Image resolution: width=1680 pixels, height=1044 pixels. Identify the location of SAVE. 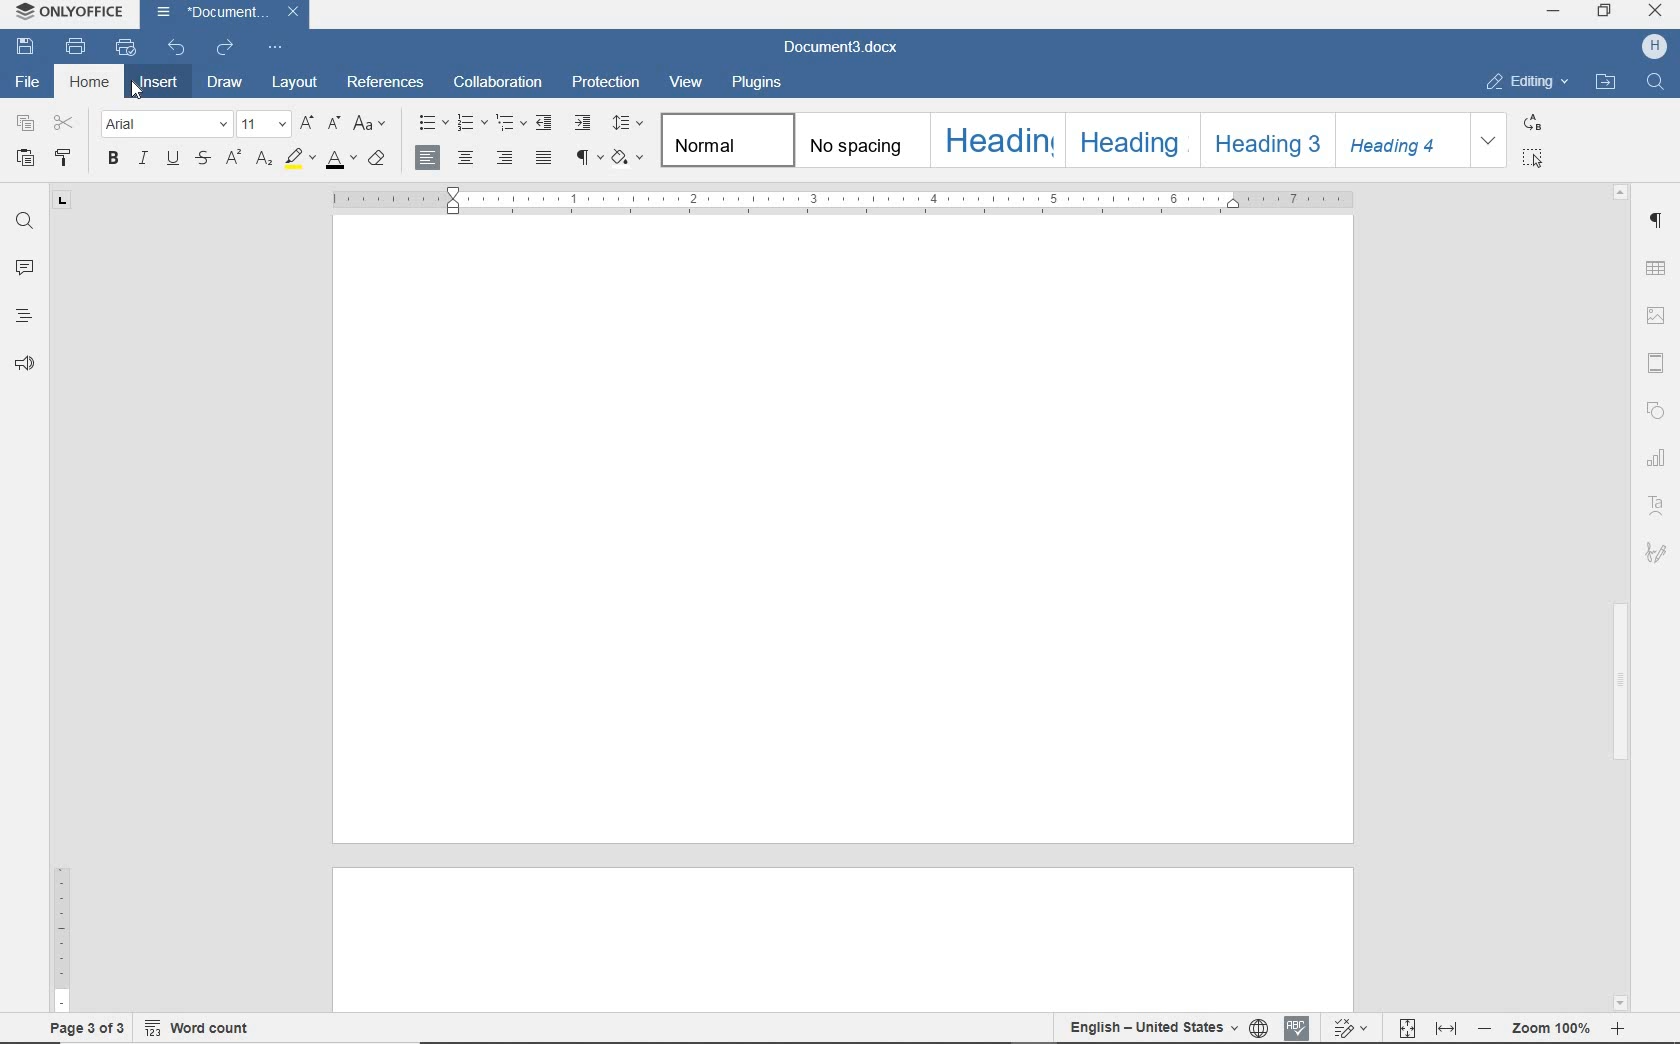
(28, 46).